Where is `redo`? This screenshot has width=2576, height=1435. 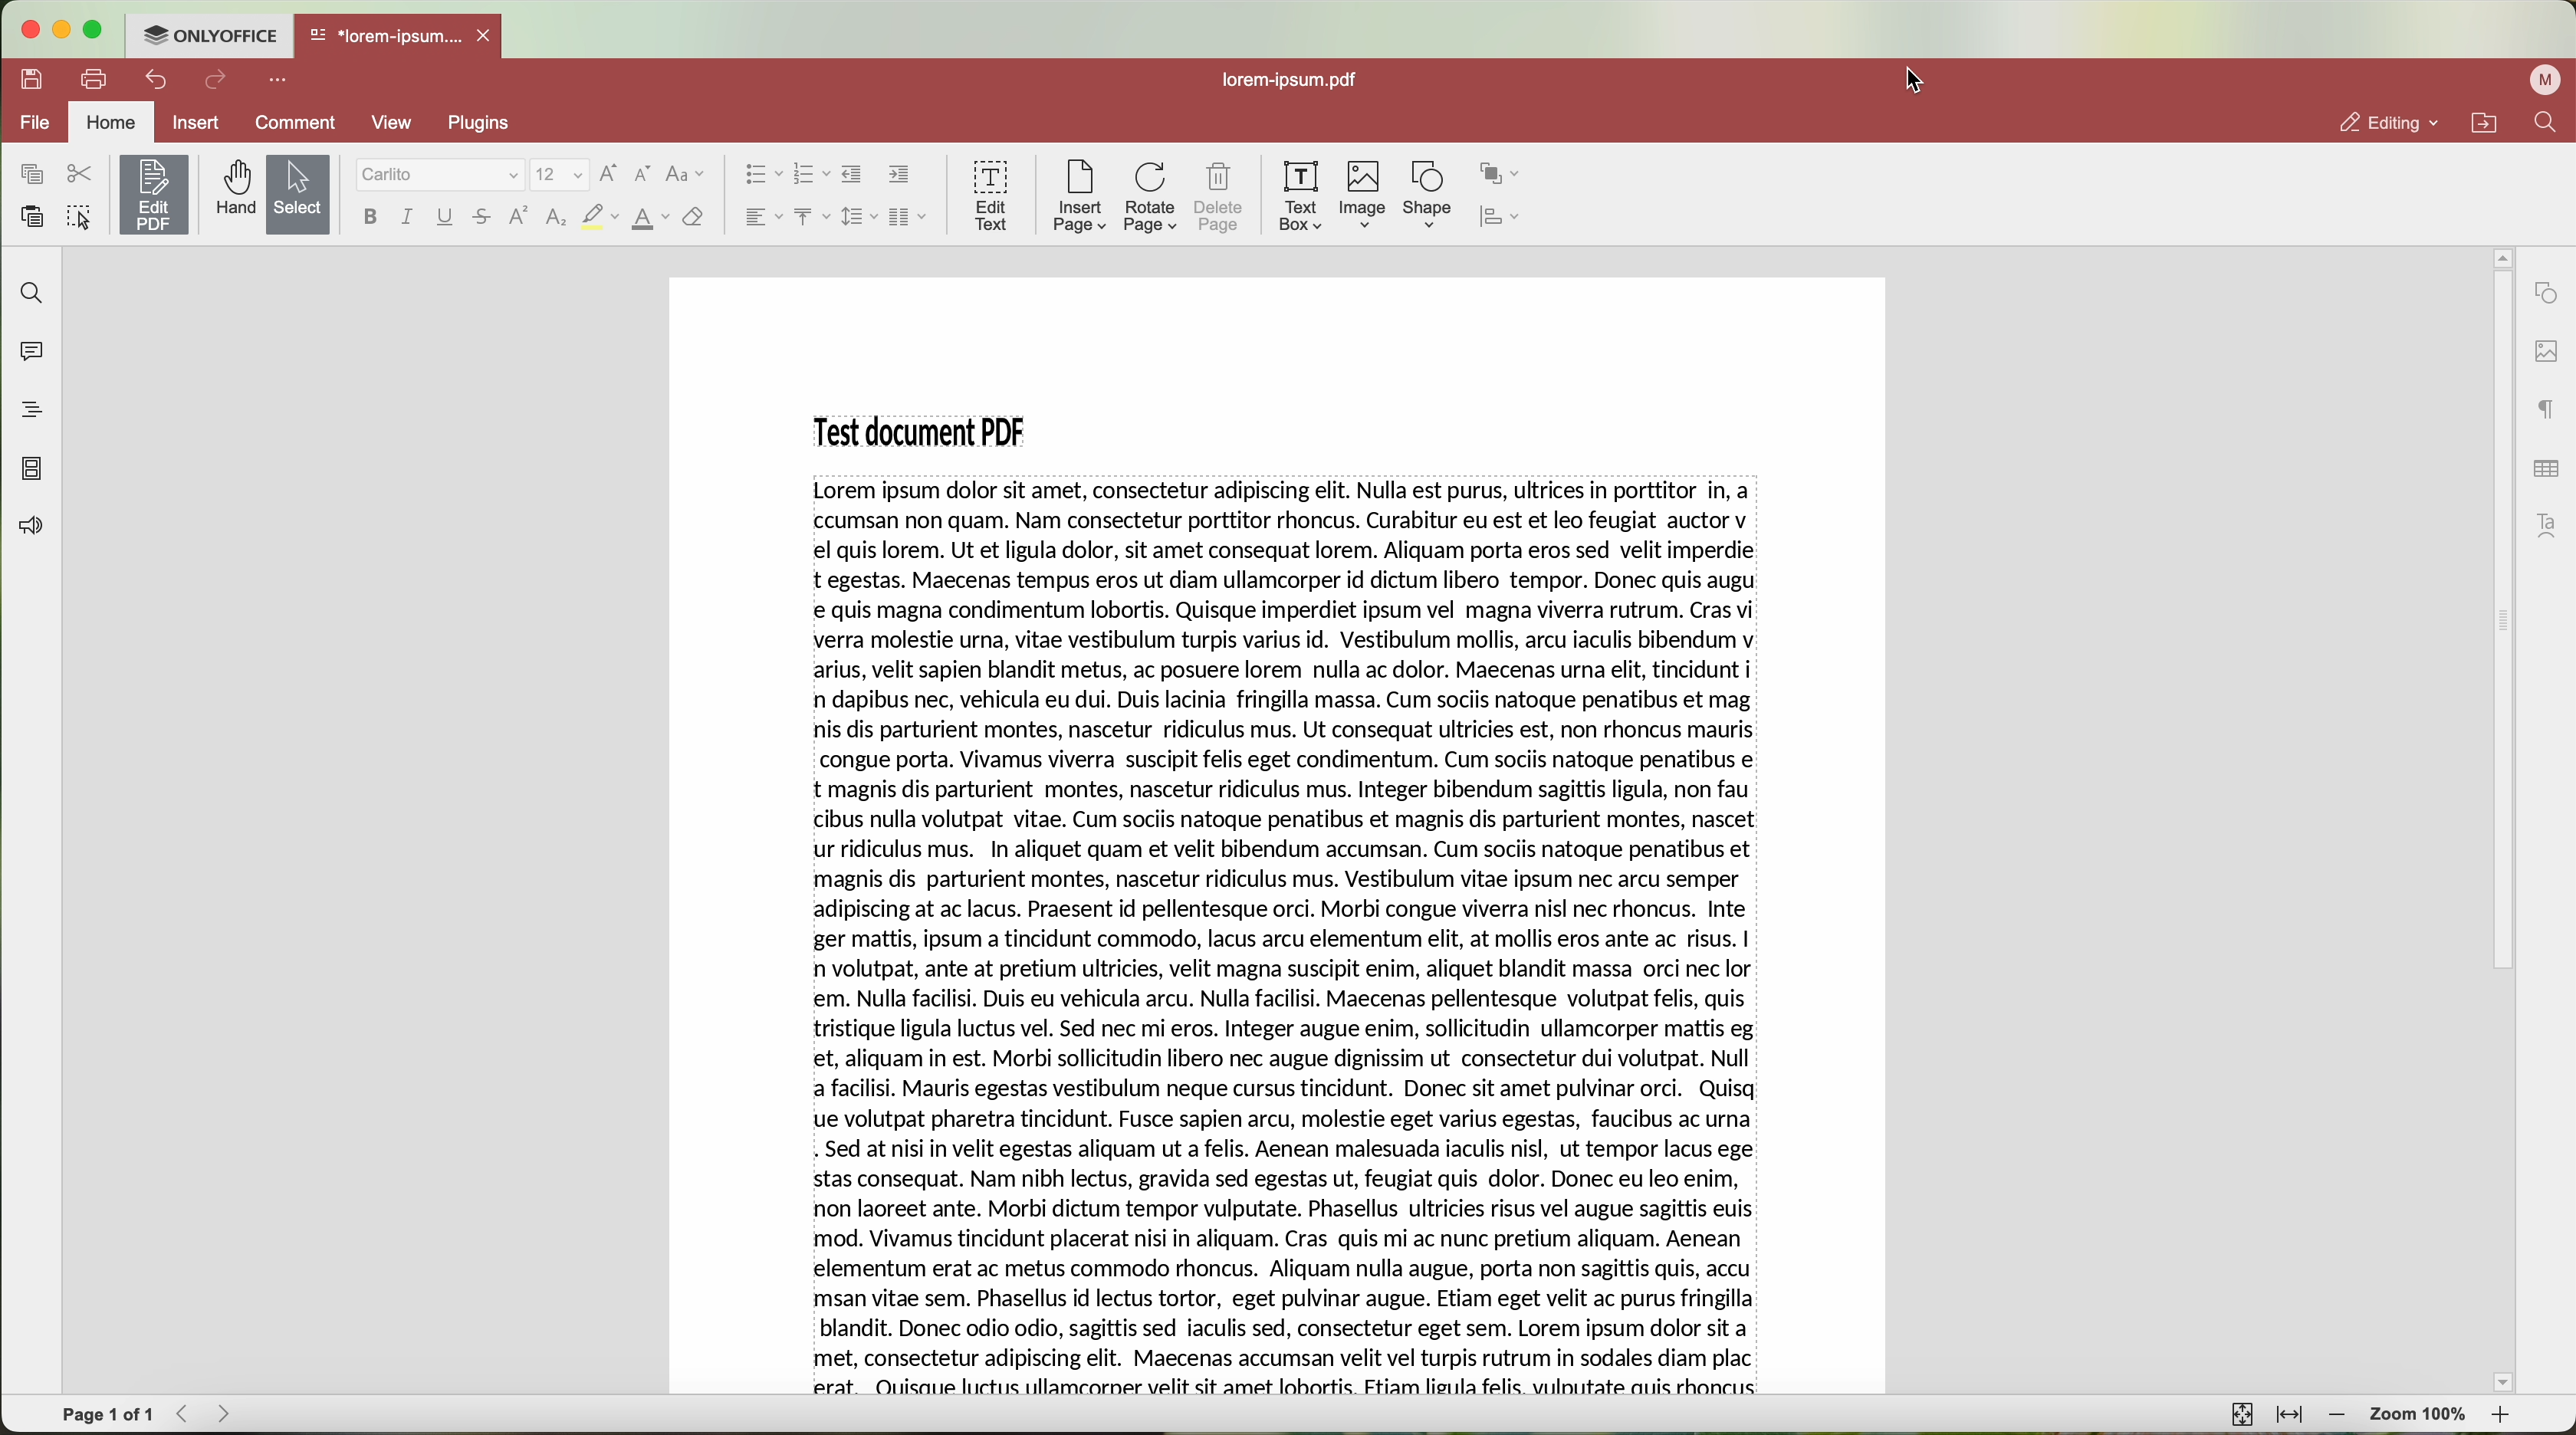
redo is located at coordinates (217, 81).